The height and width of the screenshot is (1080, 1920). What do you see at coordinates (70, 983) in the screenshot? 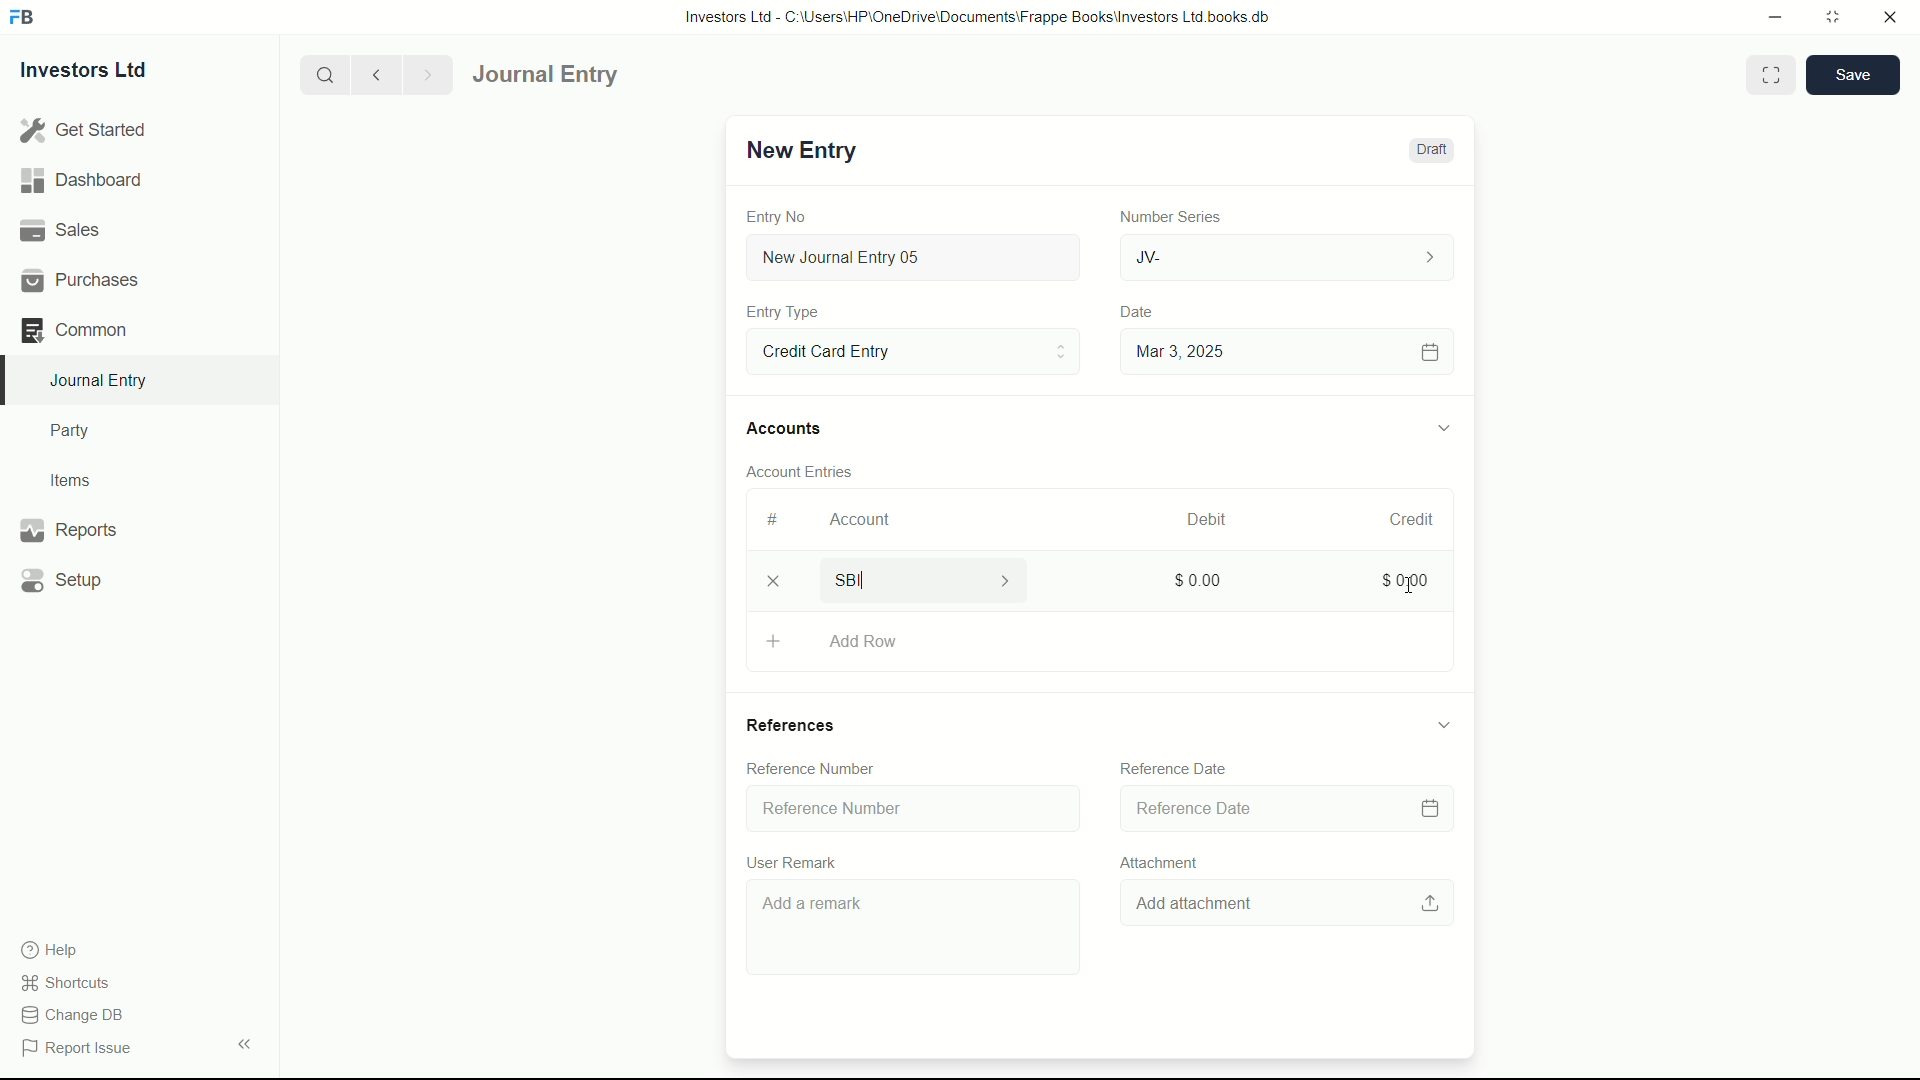
I see `shortcuts` at bounding box center [70, 983].